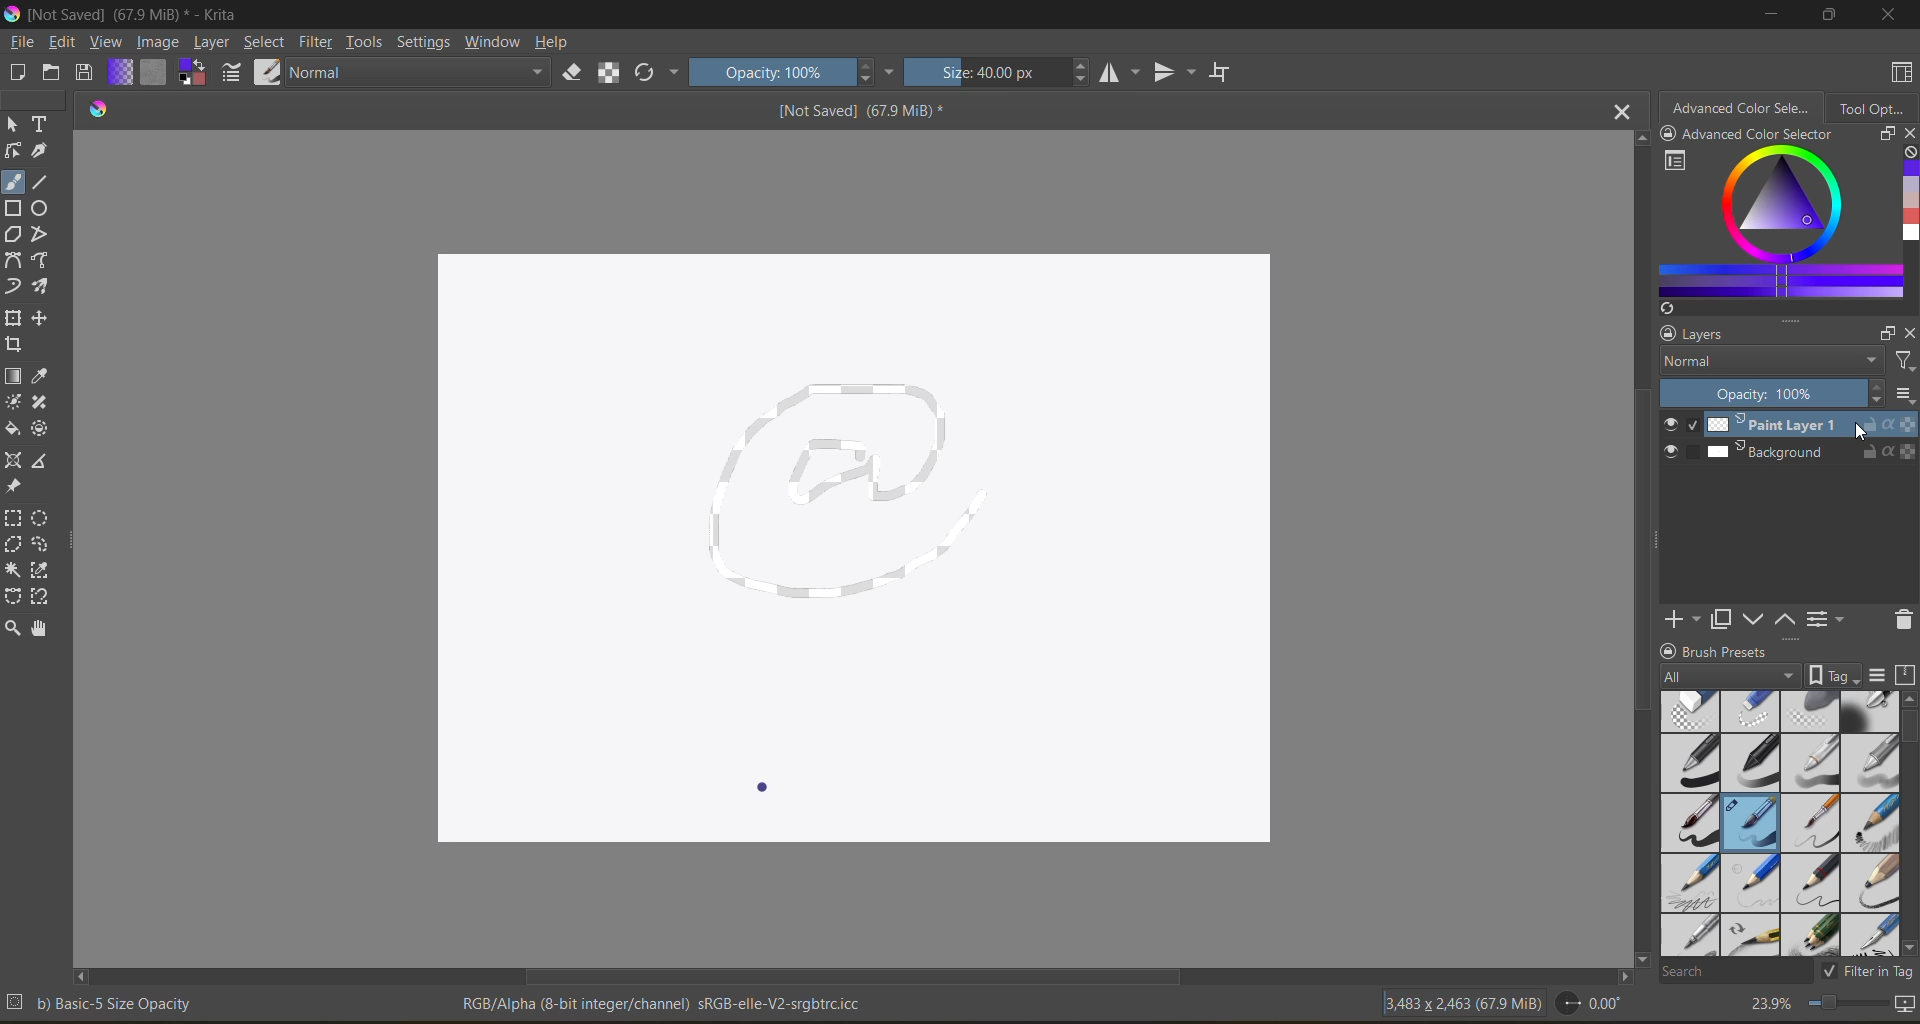 The image size is (1920, 1024). What do you see at coordinates (41, 206) in the screenshot?
I see `ellipse` at bounding box center [41, 206].